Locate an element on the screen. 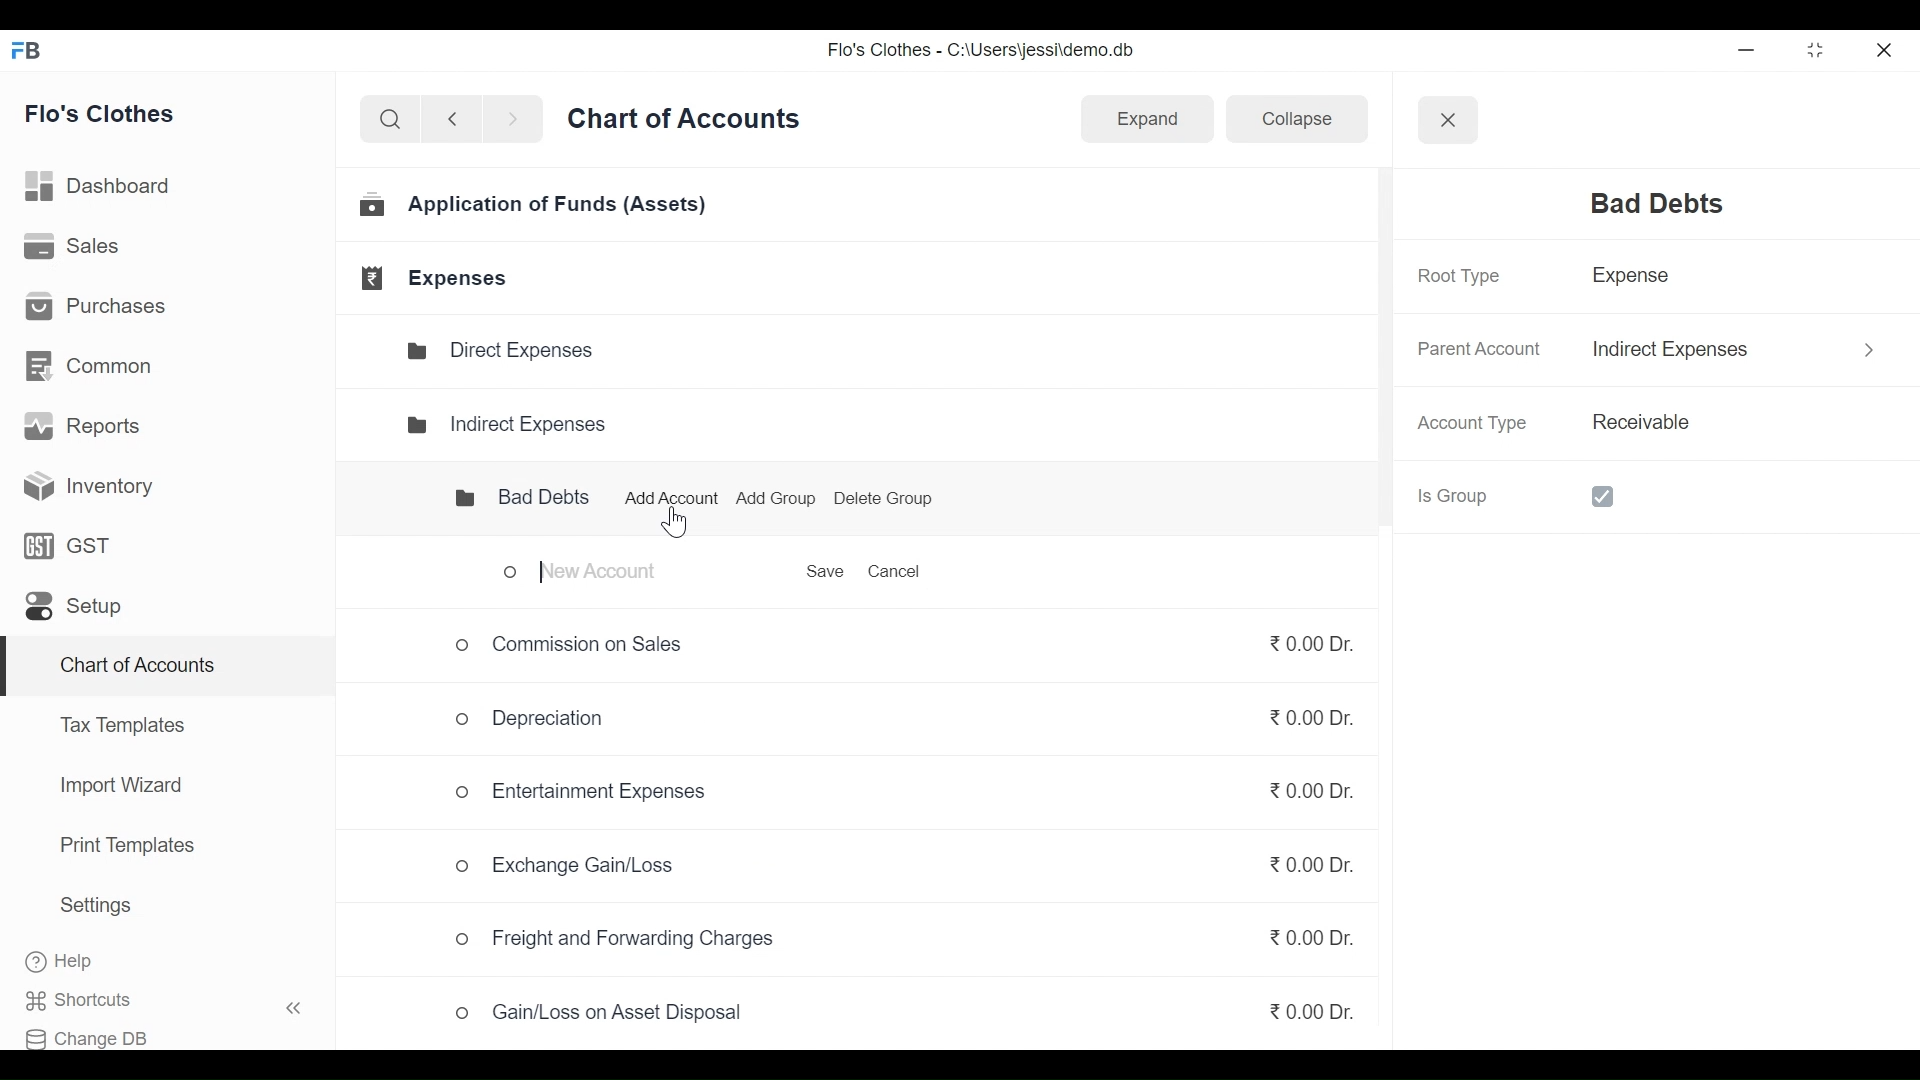 The width and height of the screenshot is (1920, 1080). Settings is located at coordinates (95, 909).